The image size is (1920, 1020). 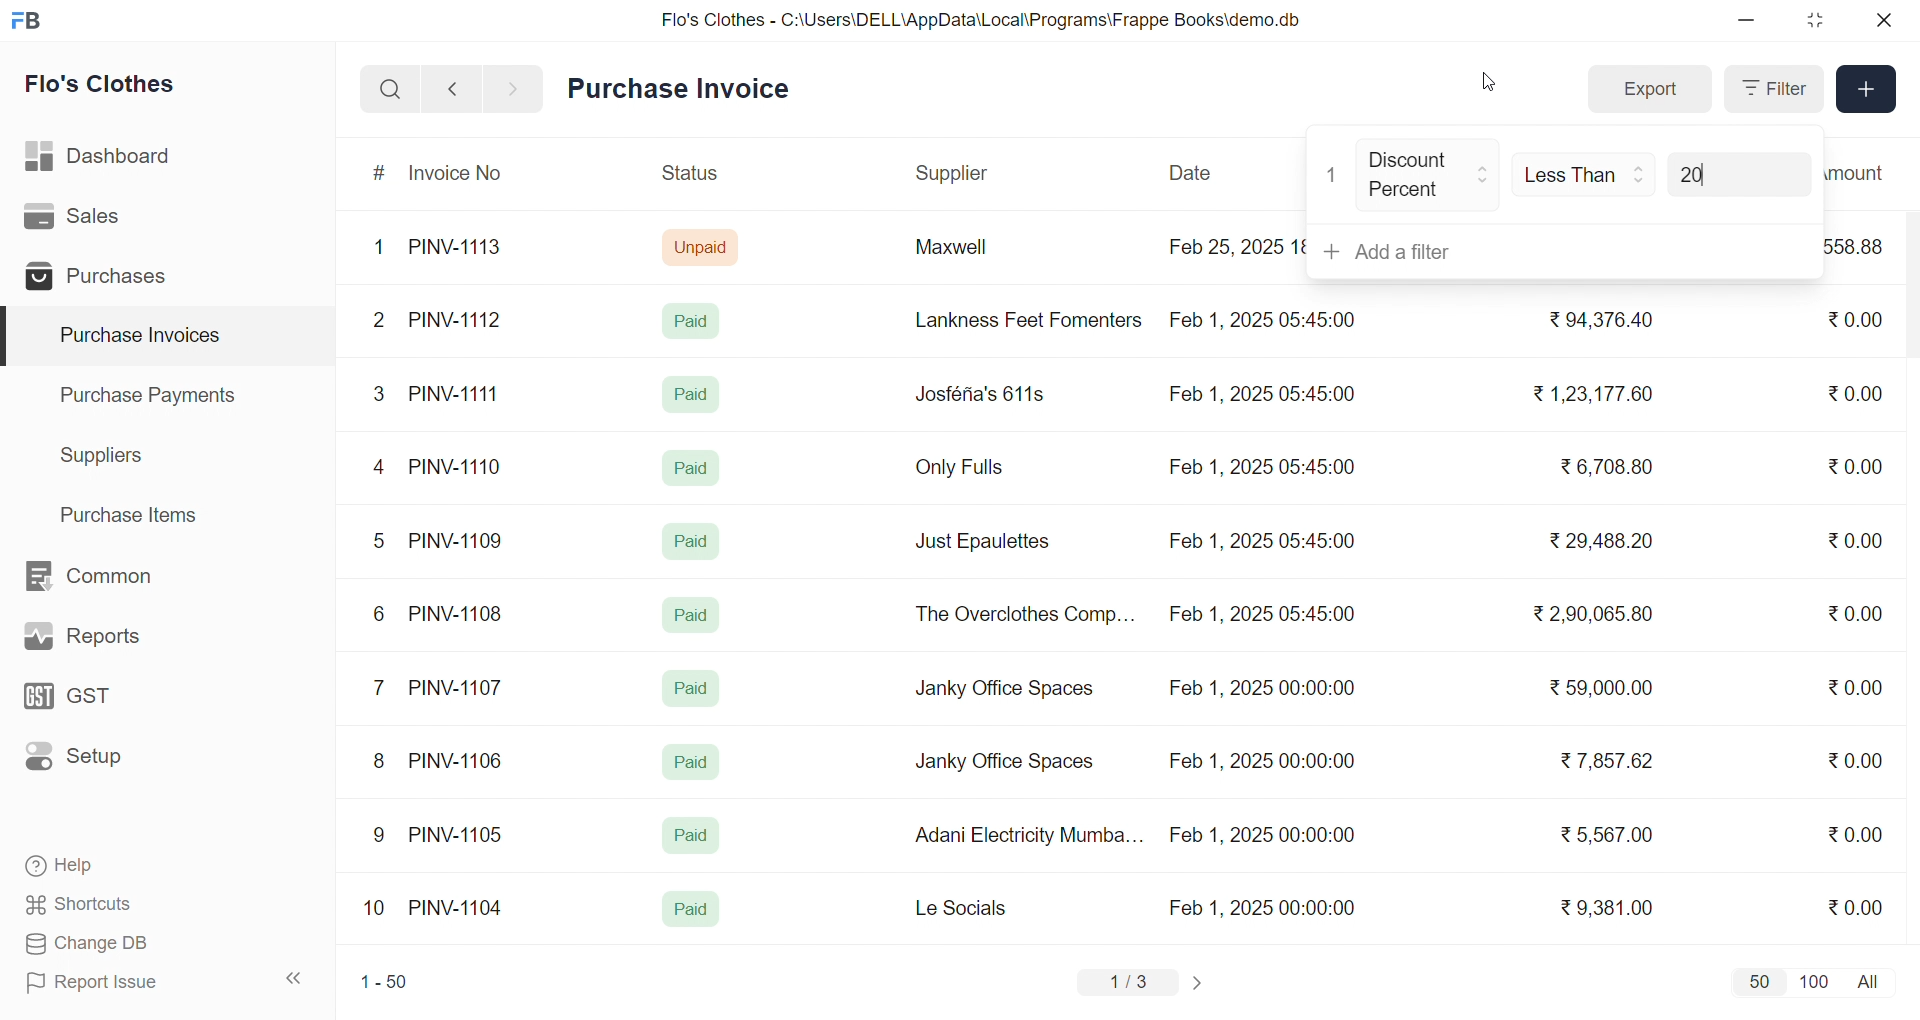 I want to click on Dashboard, so click(x=104, y=160).